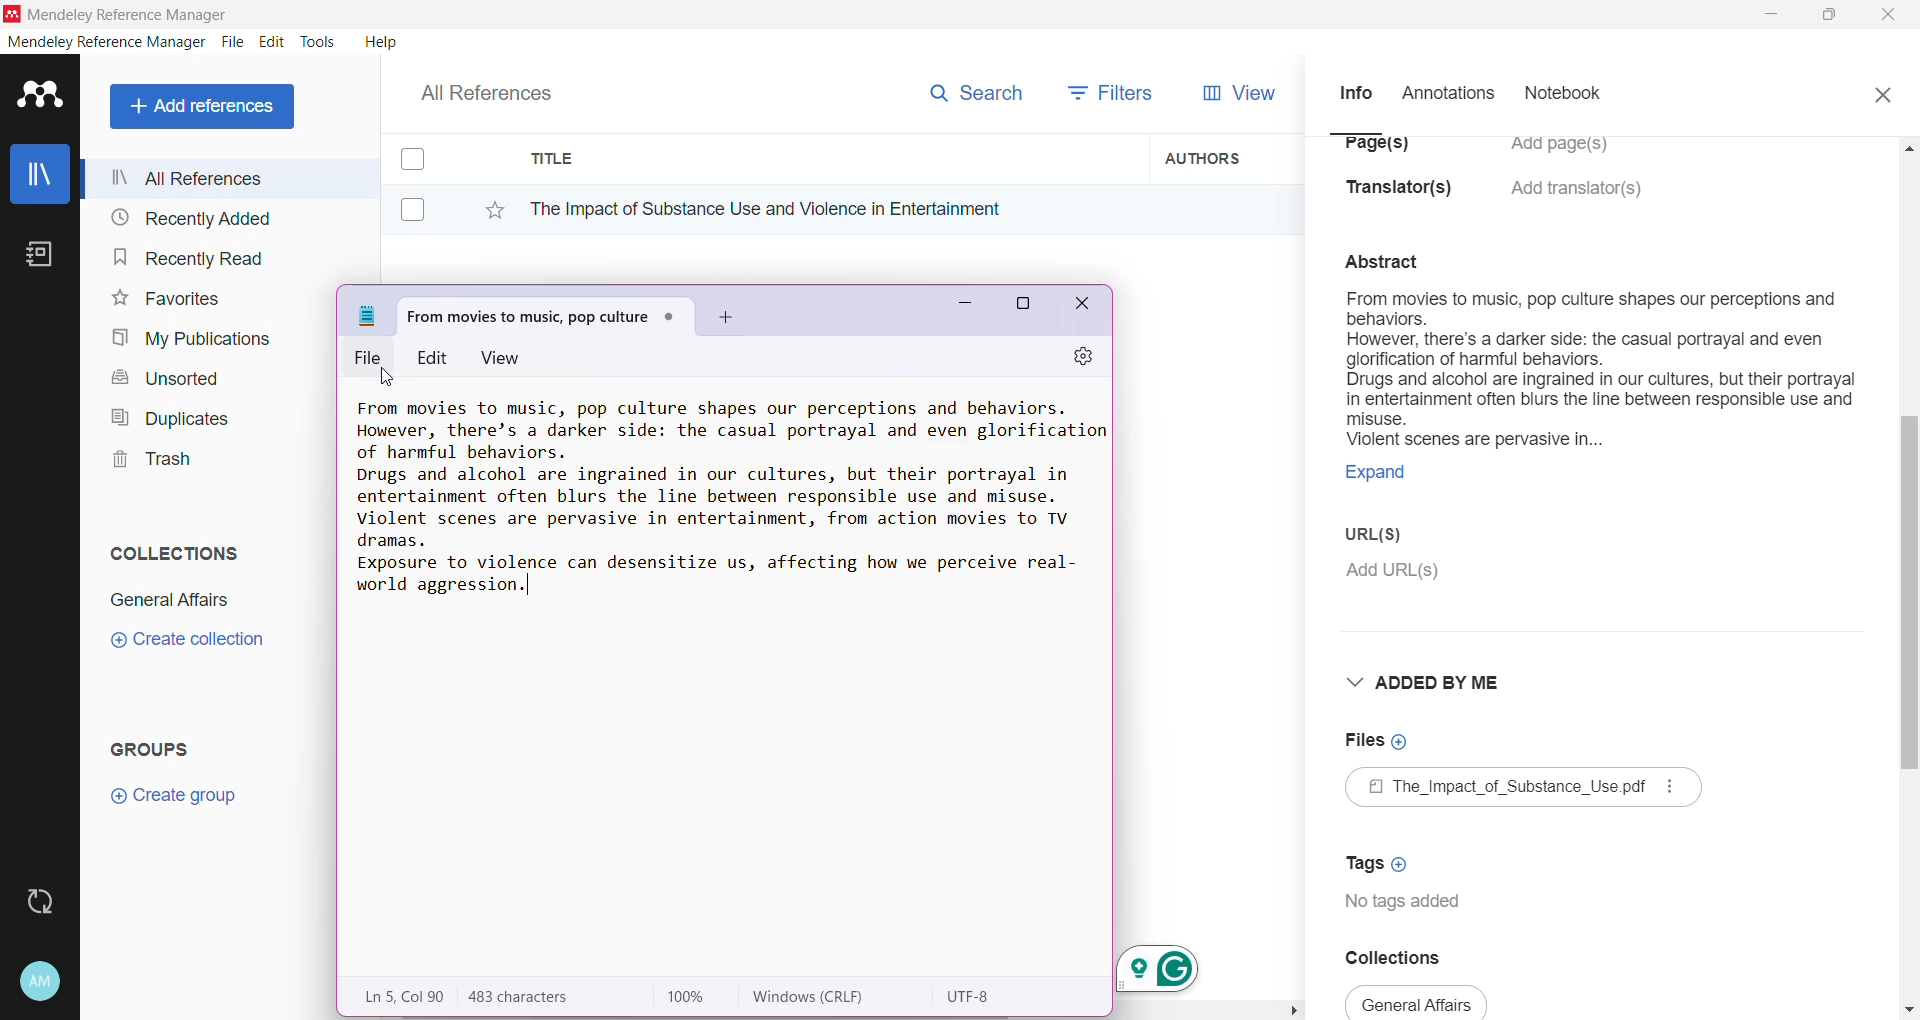 The image size is (1920, 1020). I want to click on Minimize, so click(1771, 15).